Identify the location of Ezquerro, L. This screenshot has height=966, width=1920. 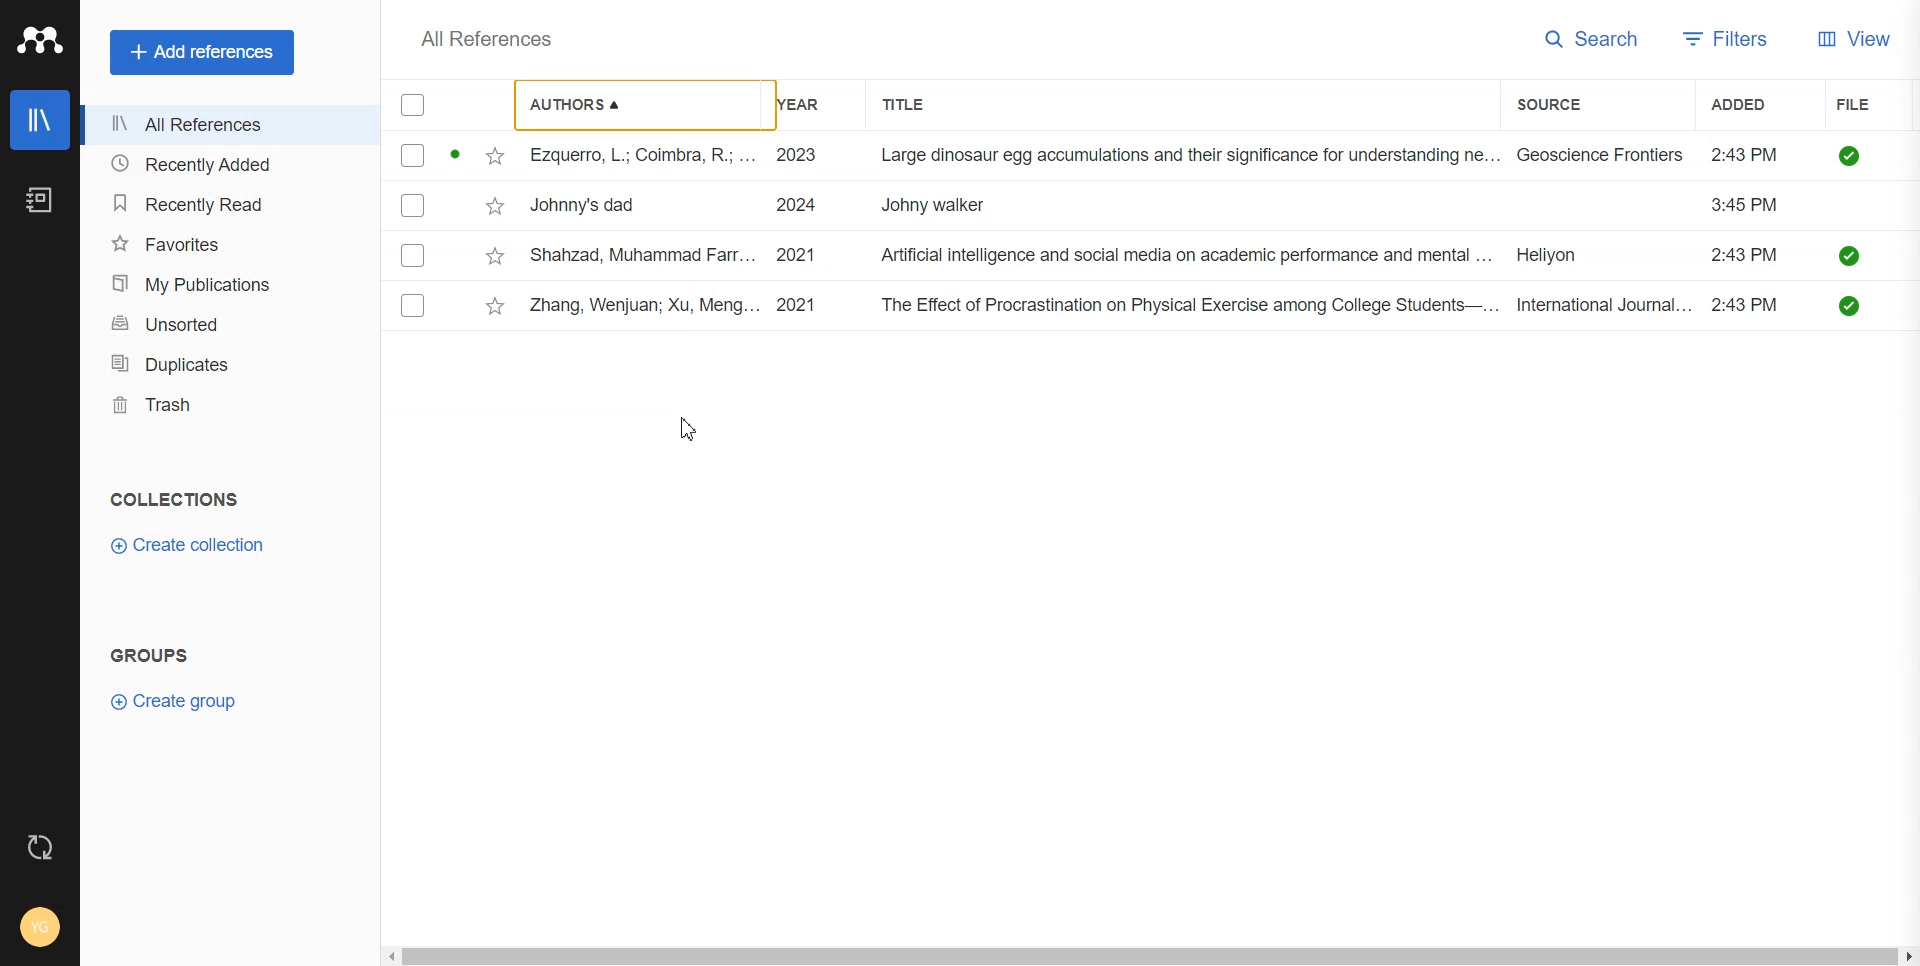
(637, 156).